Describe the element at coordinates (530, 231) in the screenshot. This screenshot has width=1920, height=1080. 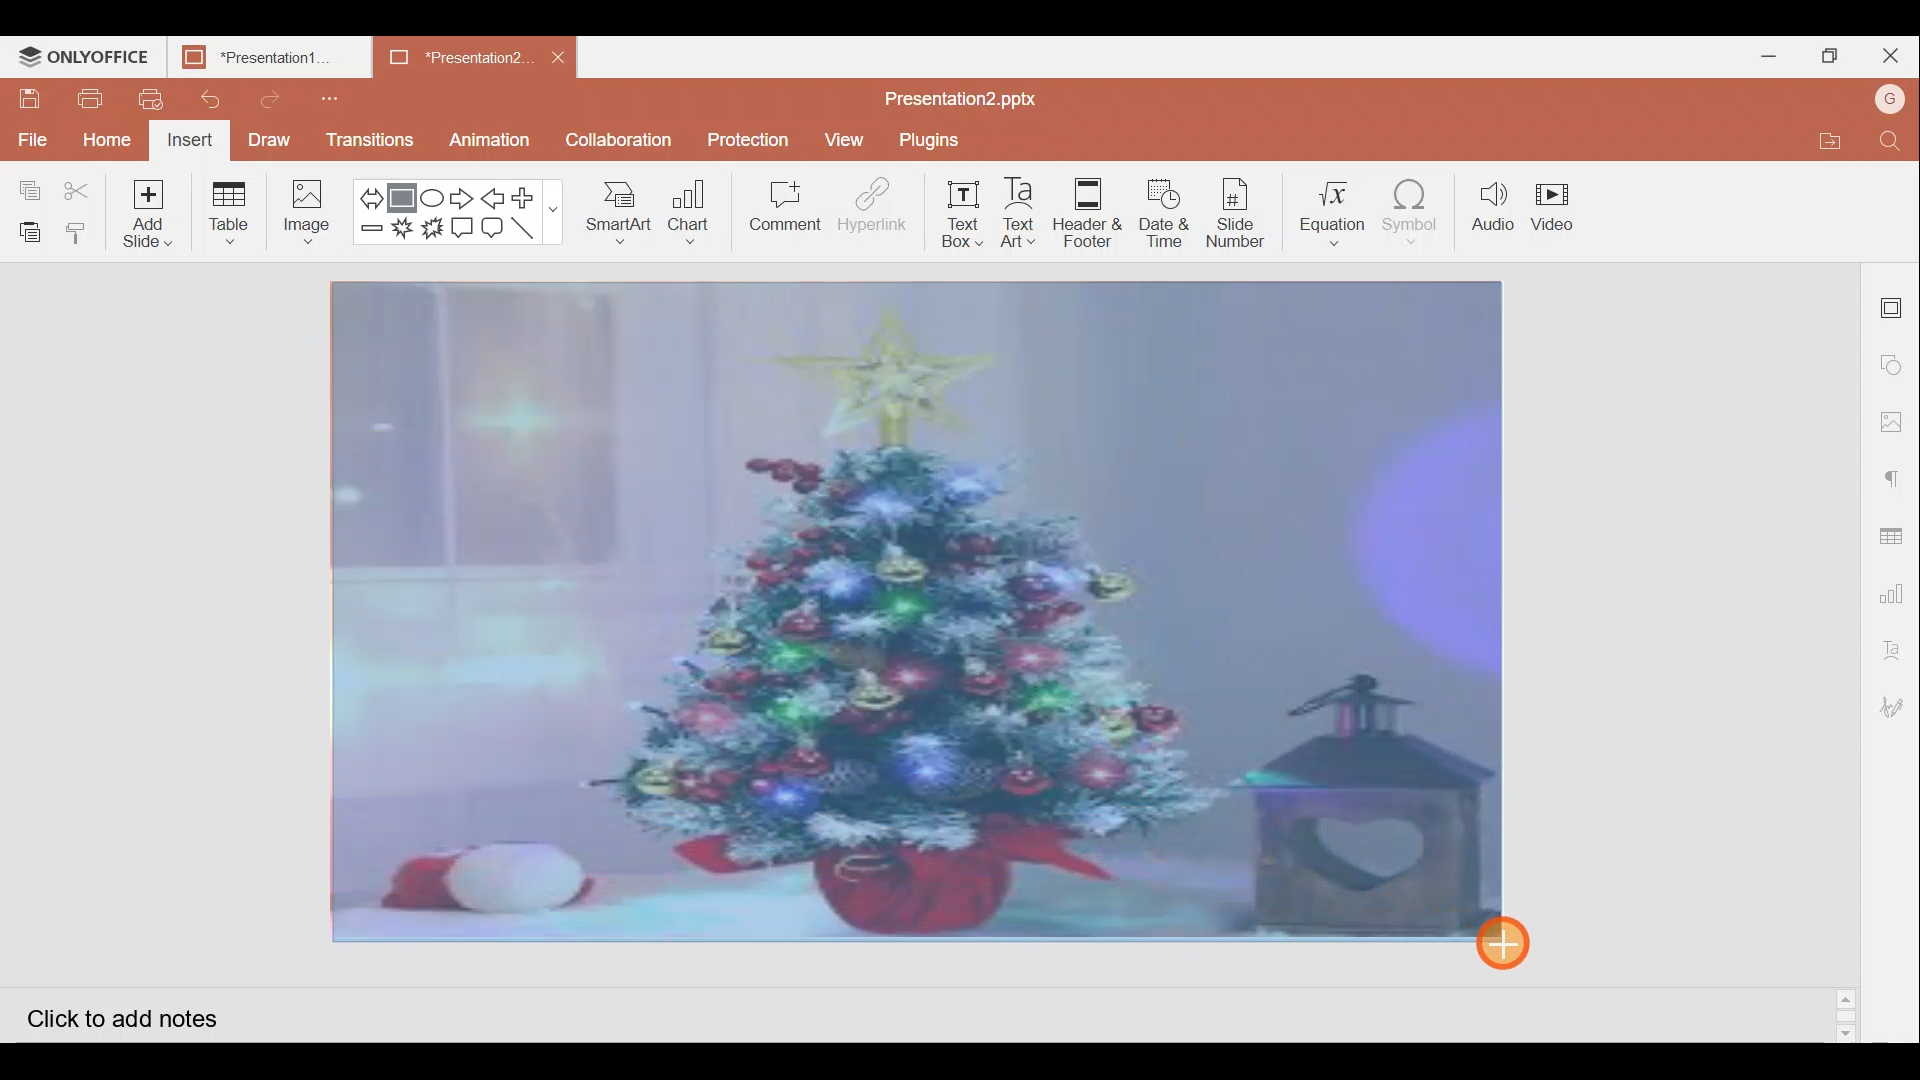
I see `Line` at that location.